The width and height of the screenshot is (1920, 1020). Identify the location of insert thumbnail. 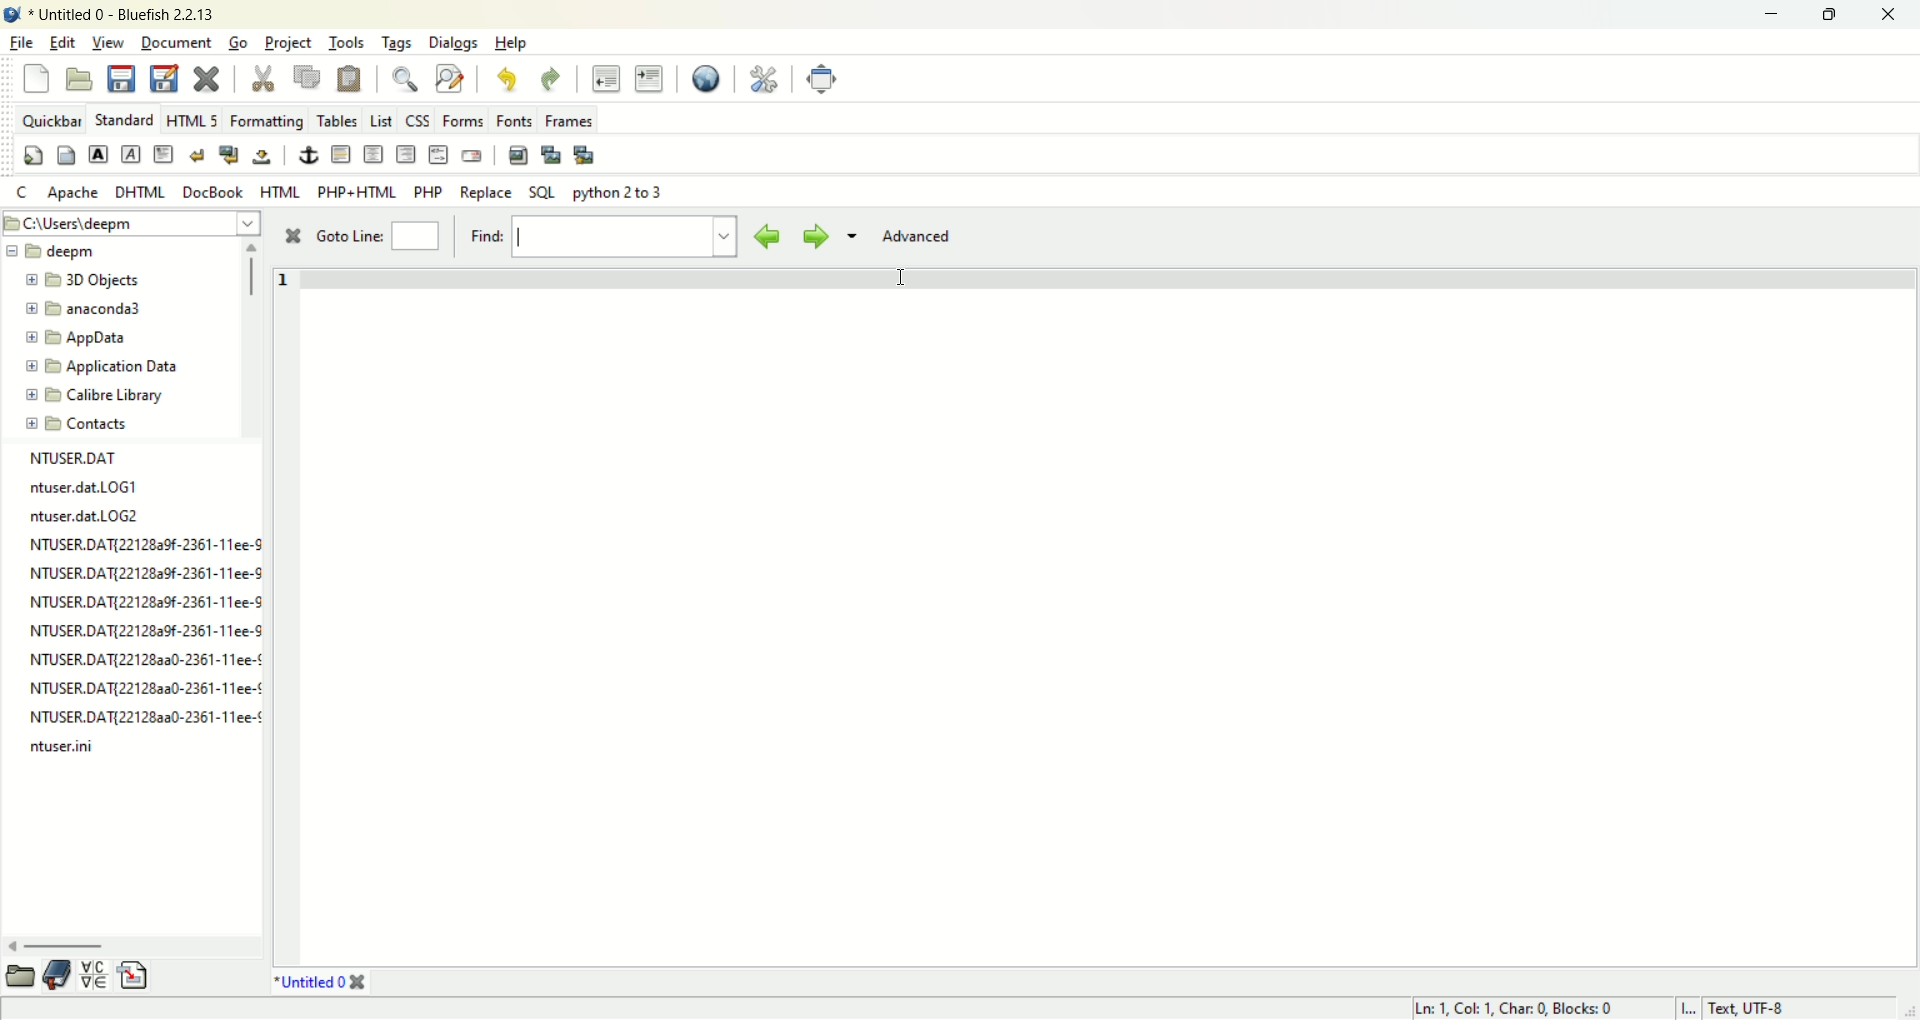
(549, 152).